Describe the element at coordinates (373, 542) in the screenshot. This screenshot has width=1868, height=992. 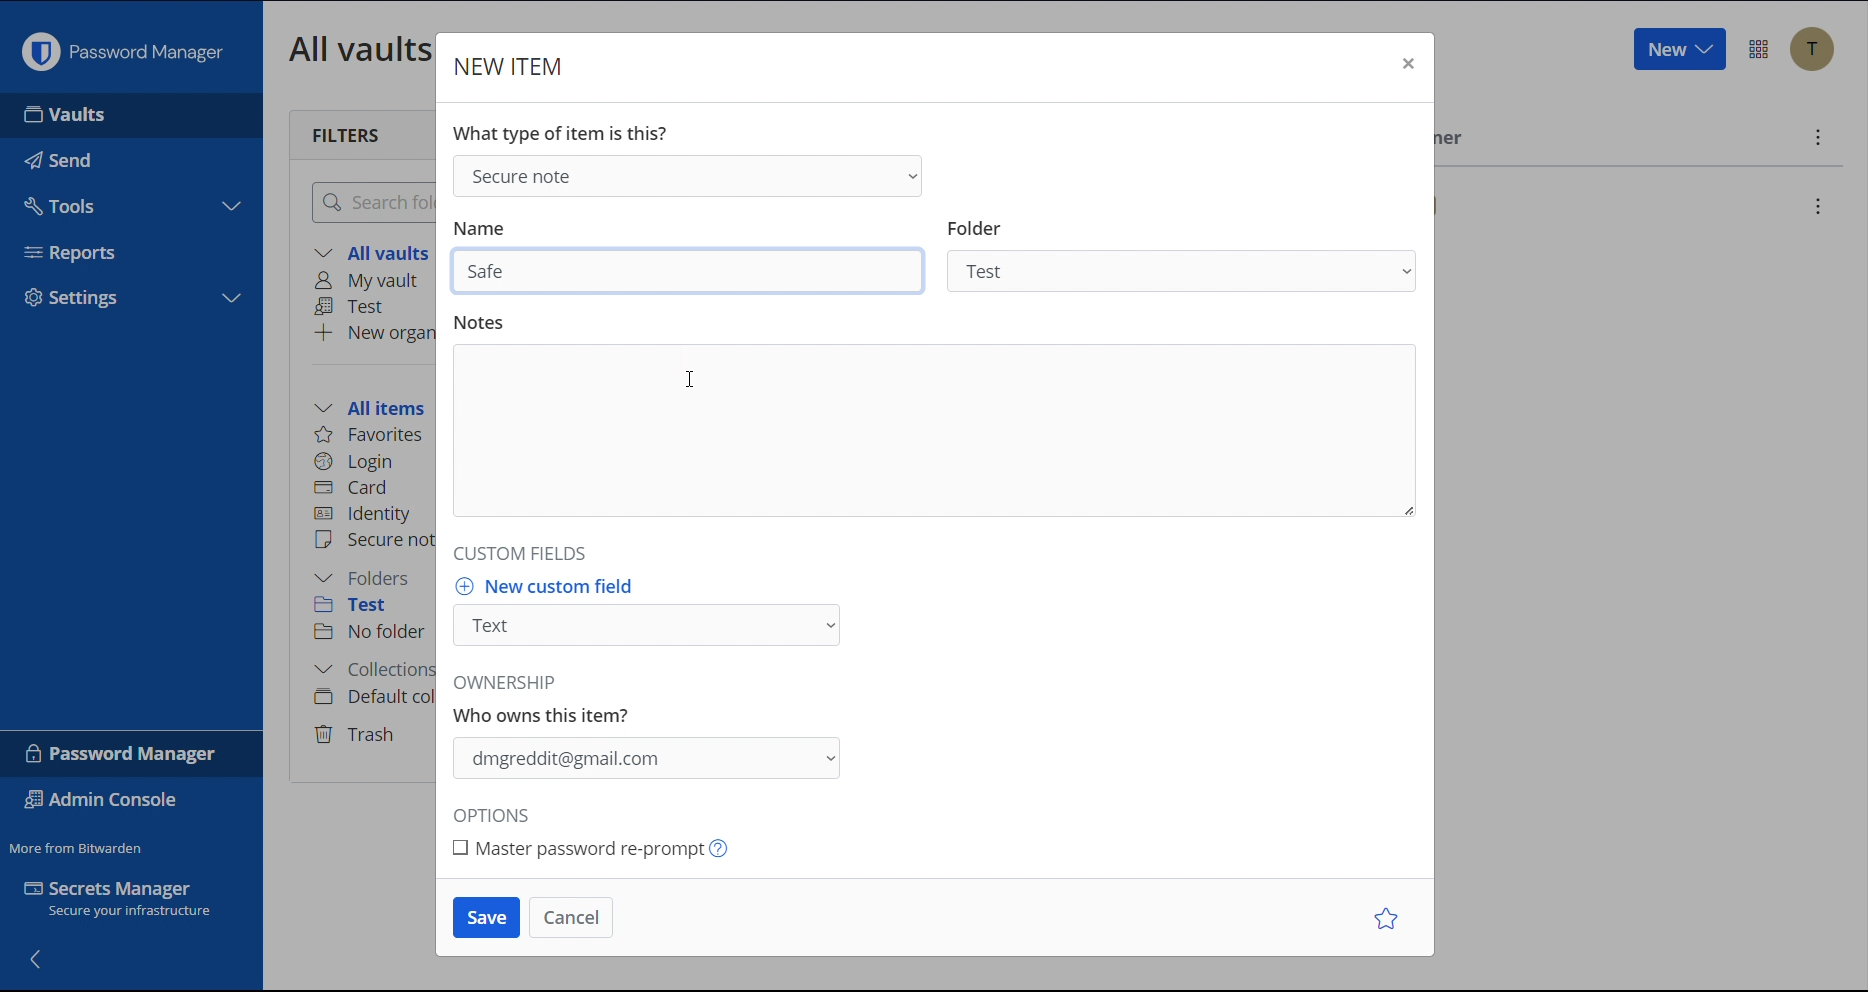
I see `Secure` at that location.